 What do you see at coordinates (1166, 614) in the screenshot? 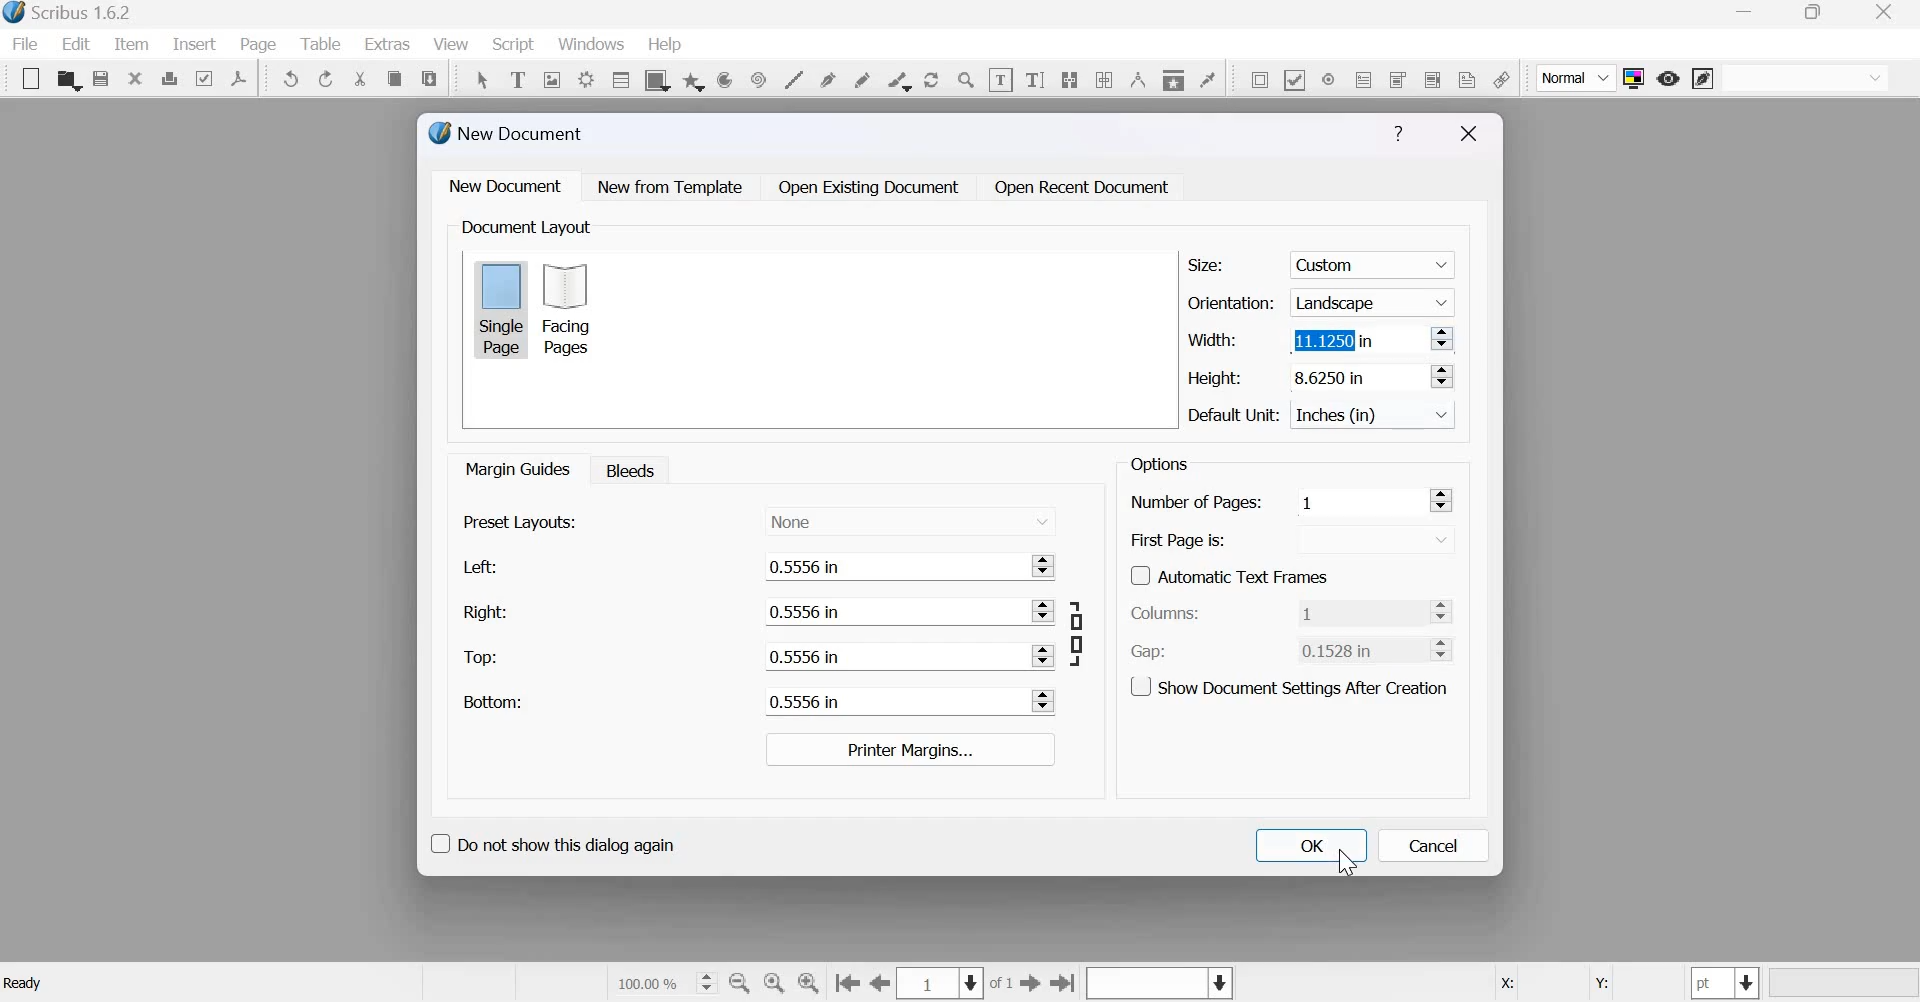
I see `Columns:` at bounding box center [1166, 614].